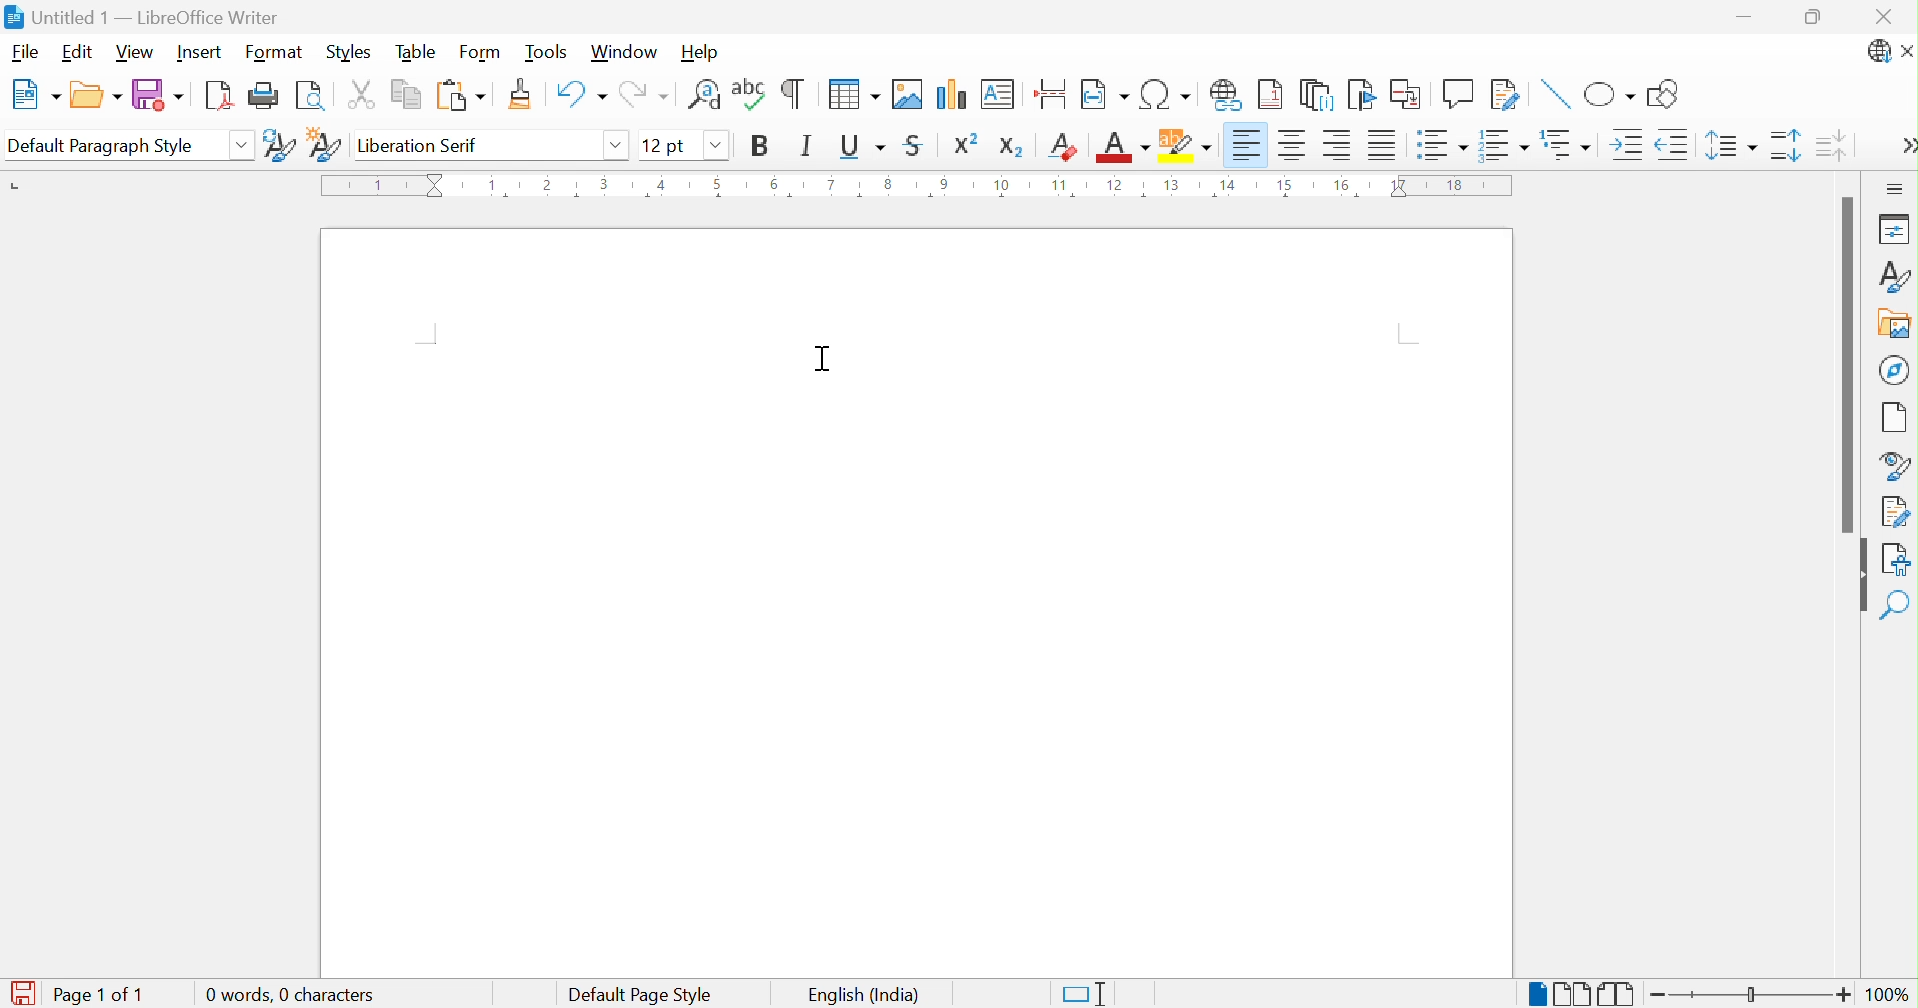 This screenshot has width=1918, height=1008. What do you see at coordinates (523, 93) in the screenshot?
I see `Clone formatting` at bounding box center [523, 93].